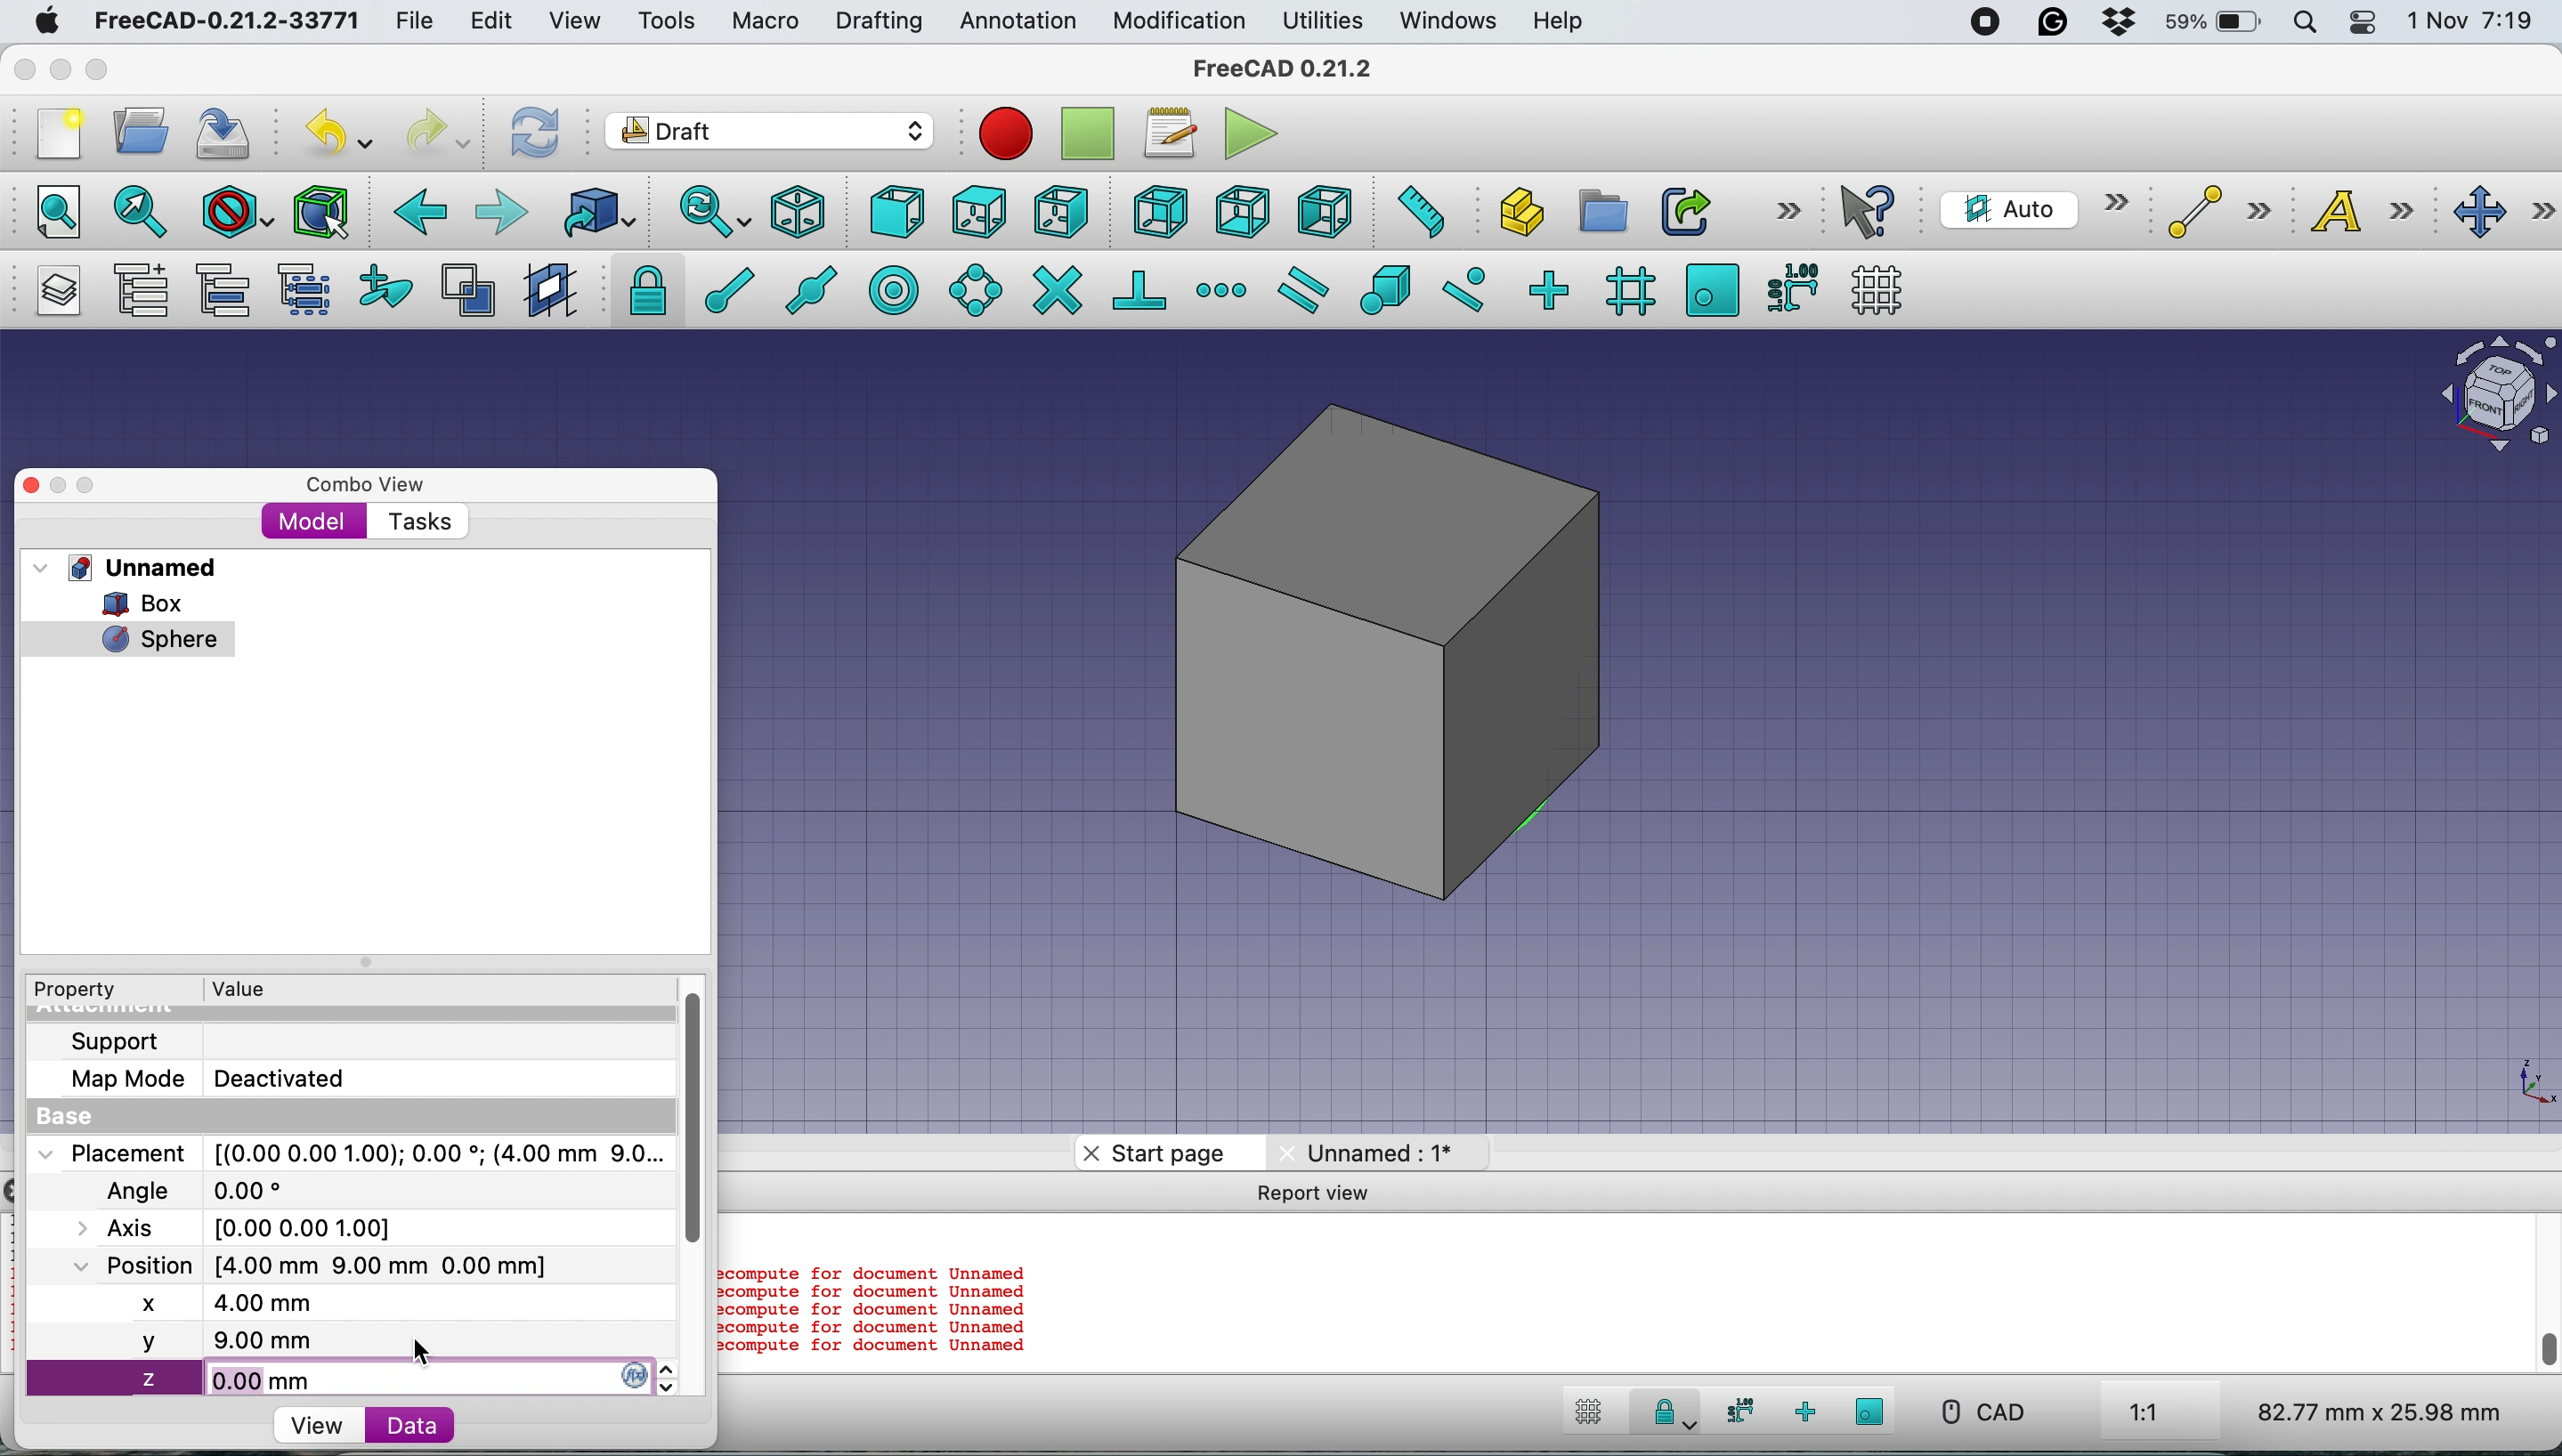  Describe the element at coordinates (1808, 1412) in the screenshot. I see `snap ortho` at that location.